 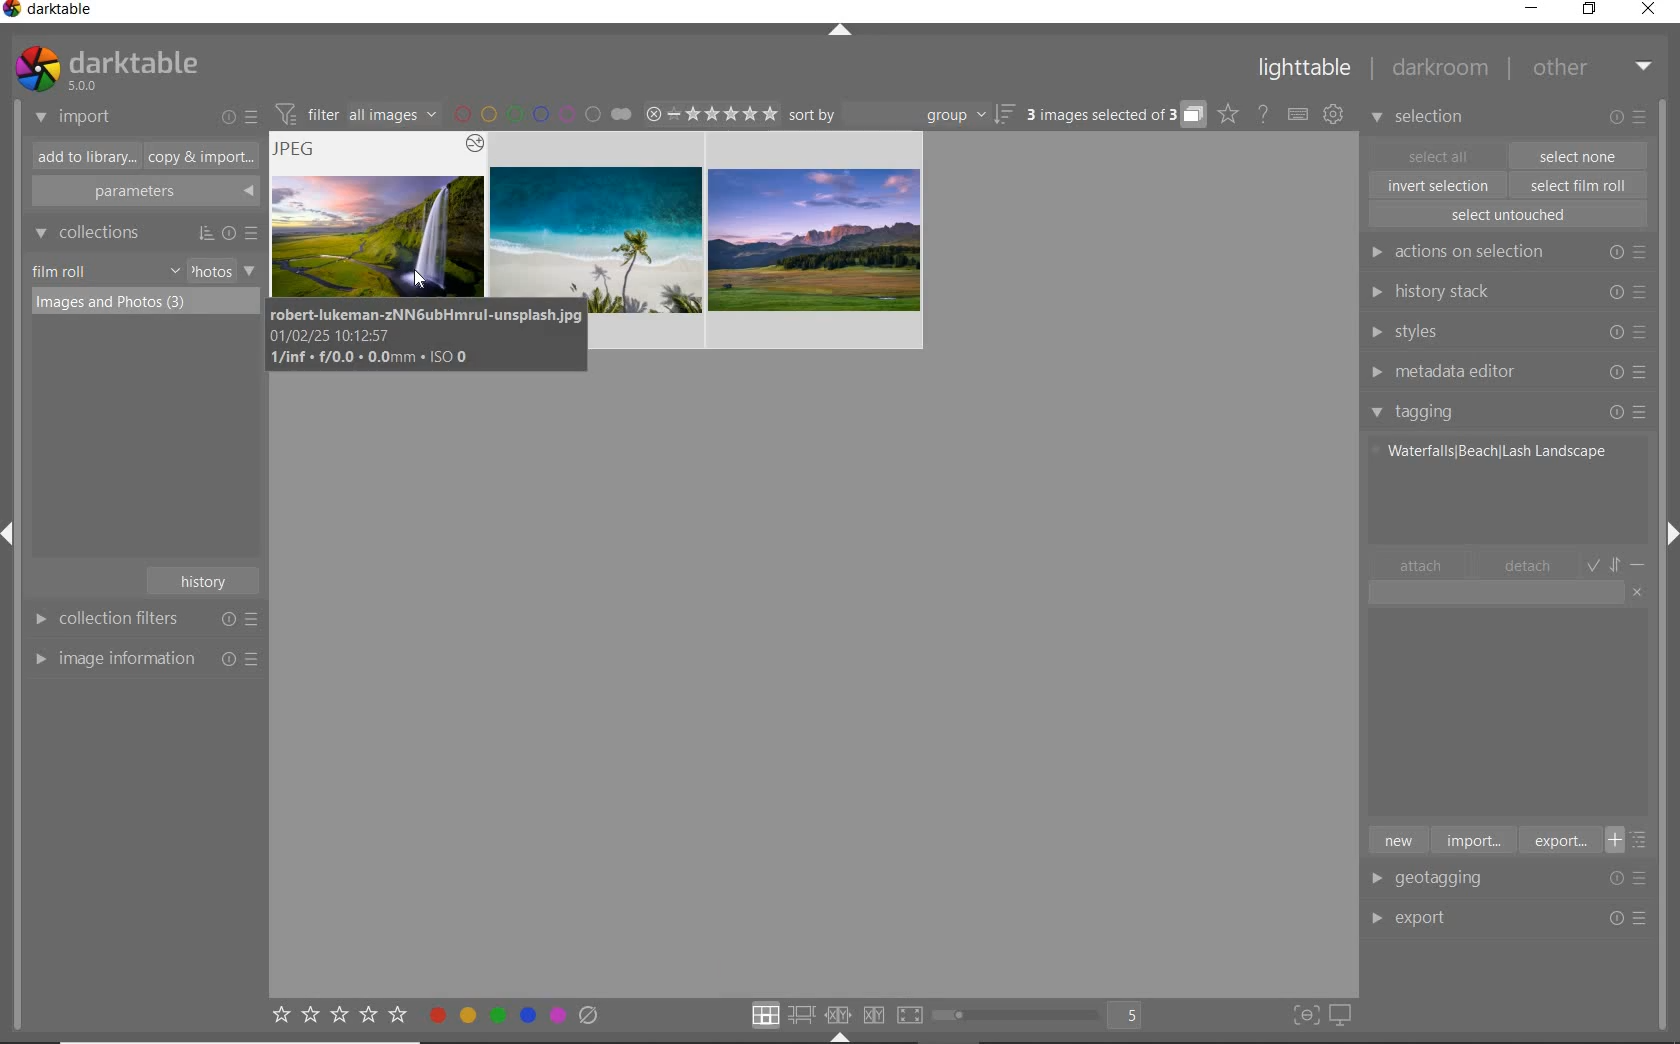 I want to click on toggle, so click(x=1618, y=563).